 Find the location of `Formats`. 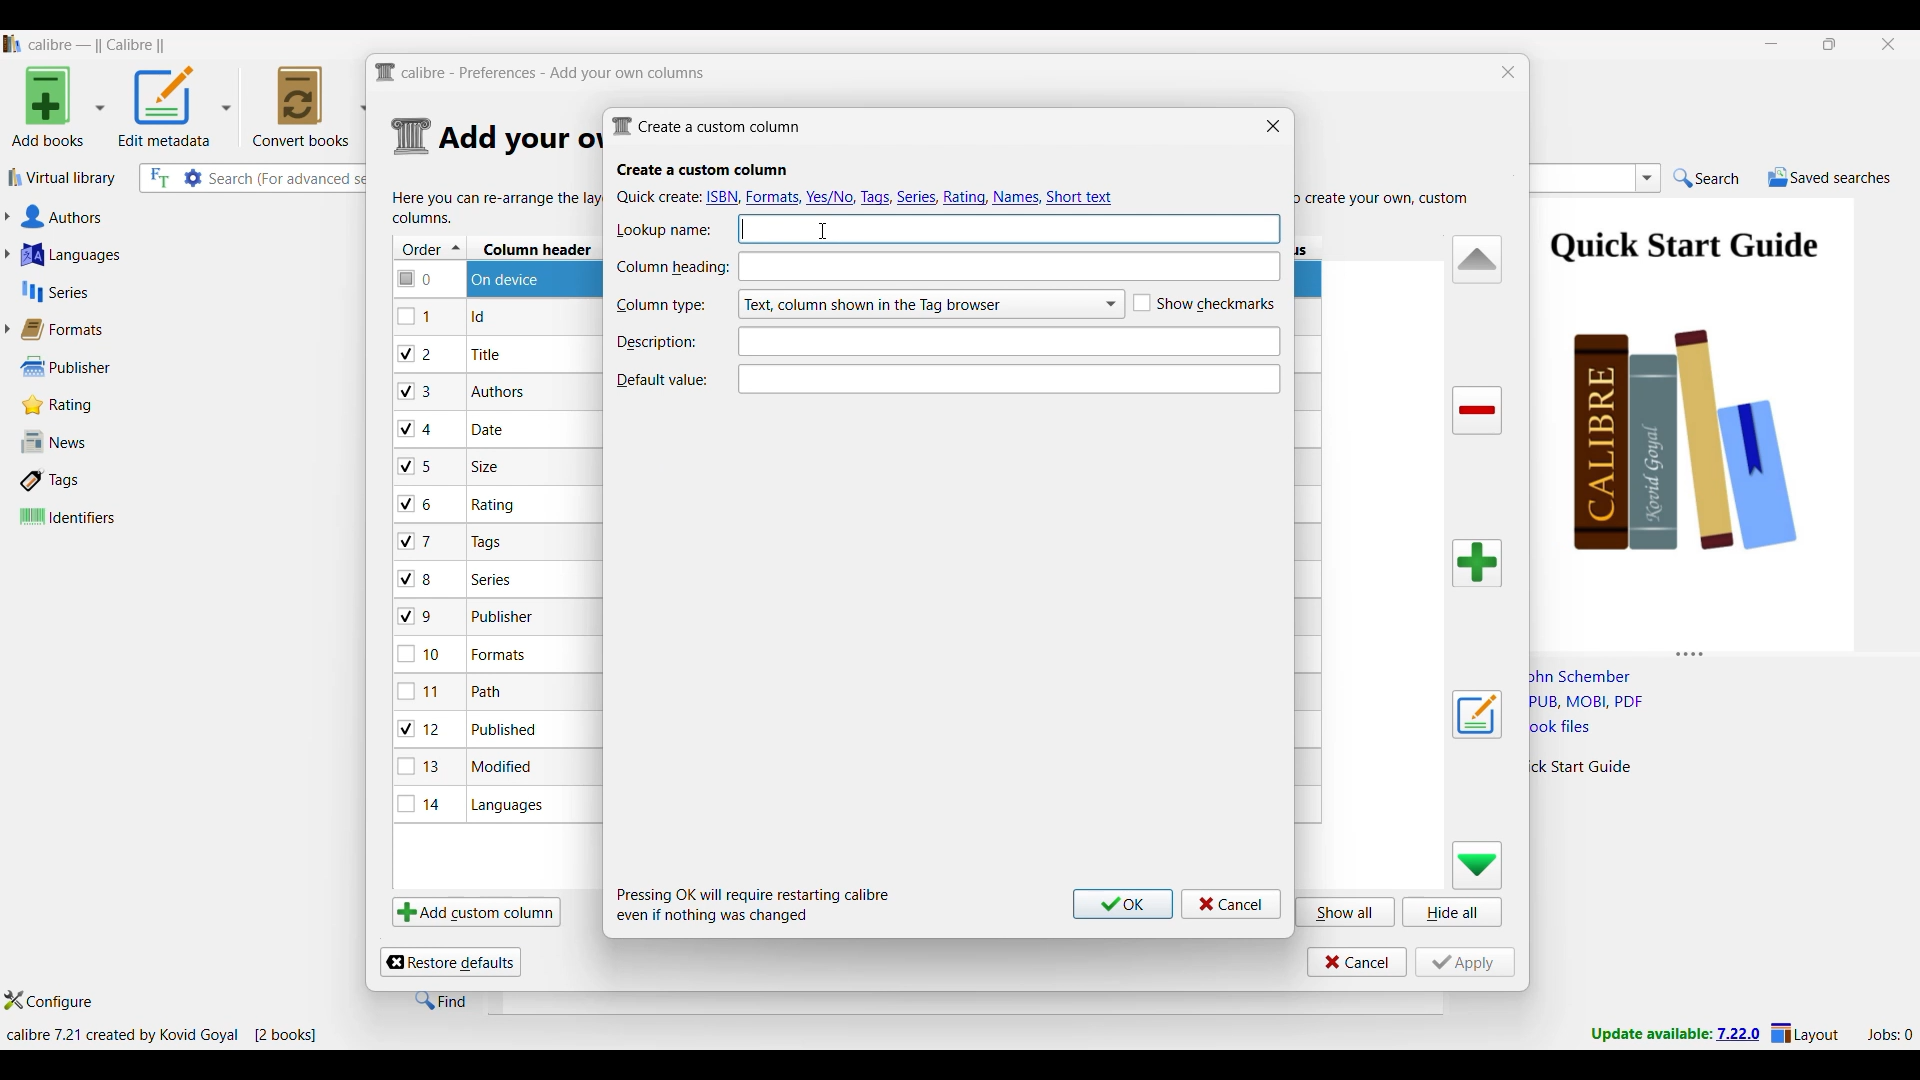

Formats is located at coordinates (71, 329).